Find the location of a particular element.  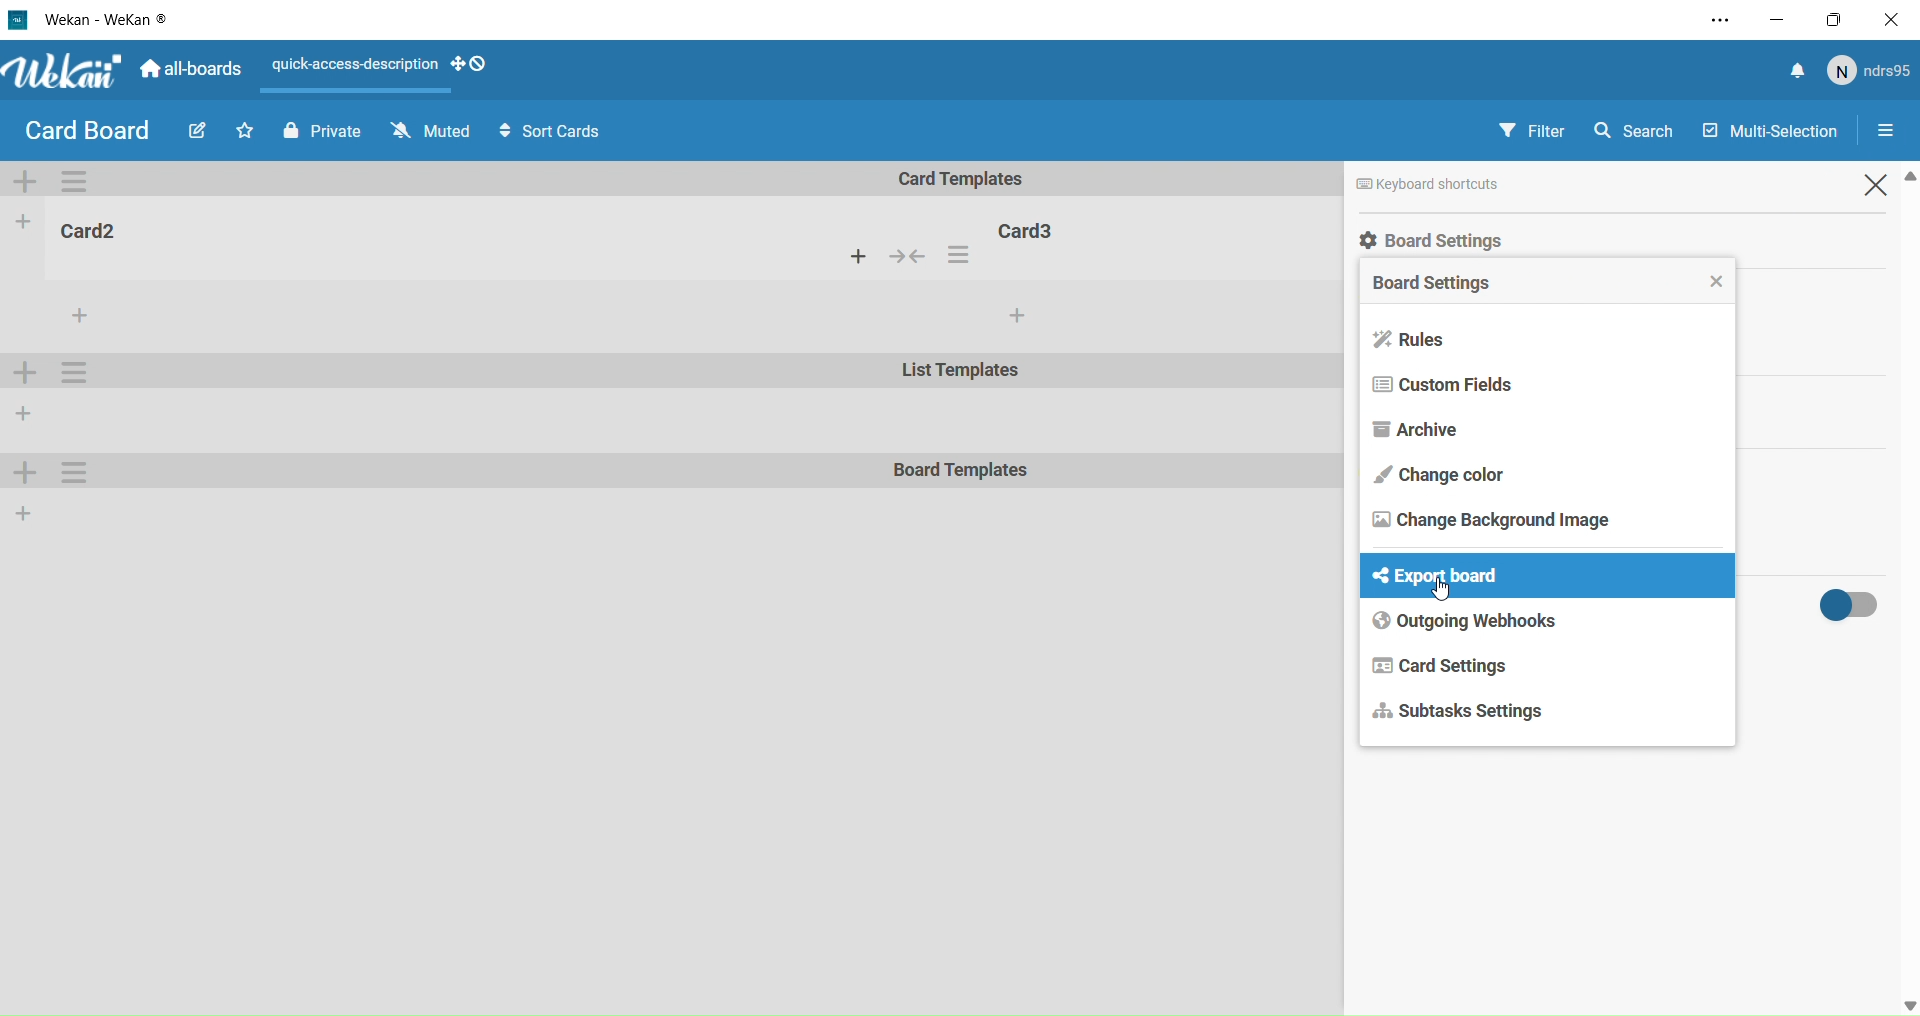

Private is located at coordinates (318, 129).